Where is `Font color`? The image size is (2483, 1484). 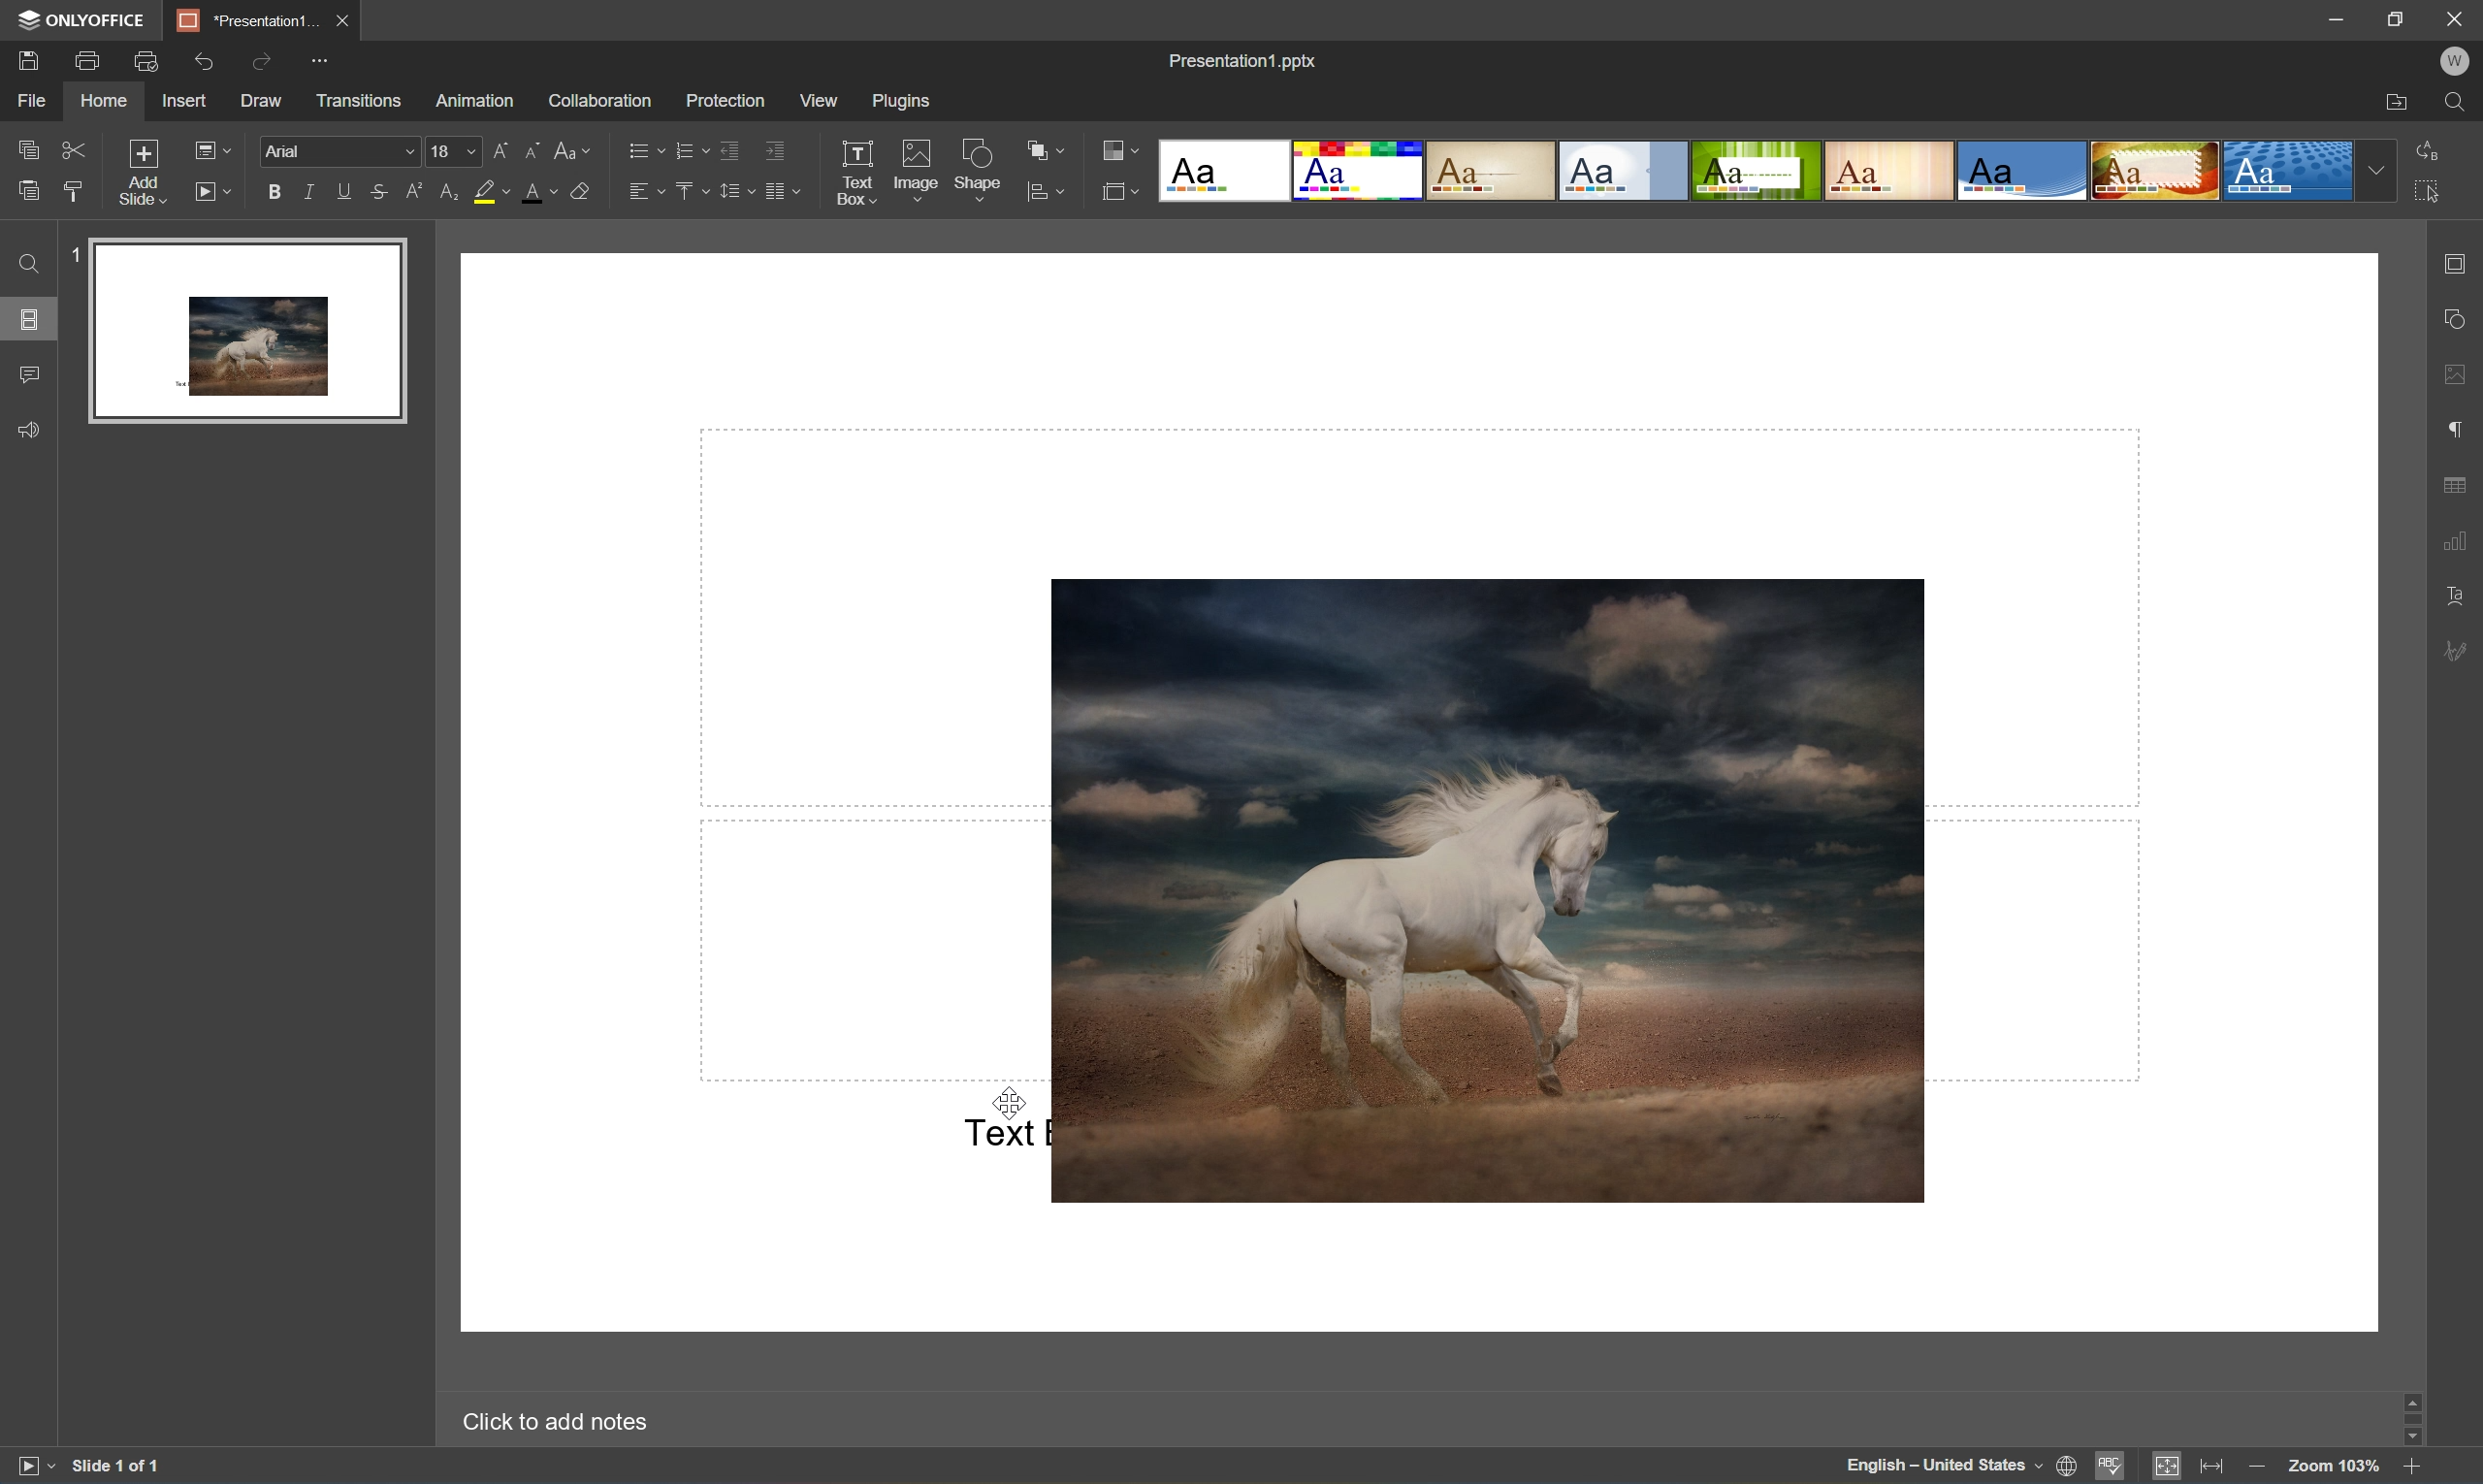 Font color is located at coordinates (539, 192).